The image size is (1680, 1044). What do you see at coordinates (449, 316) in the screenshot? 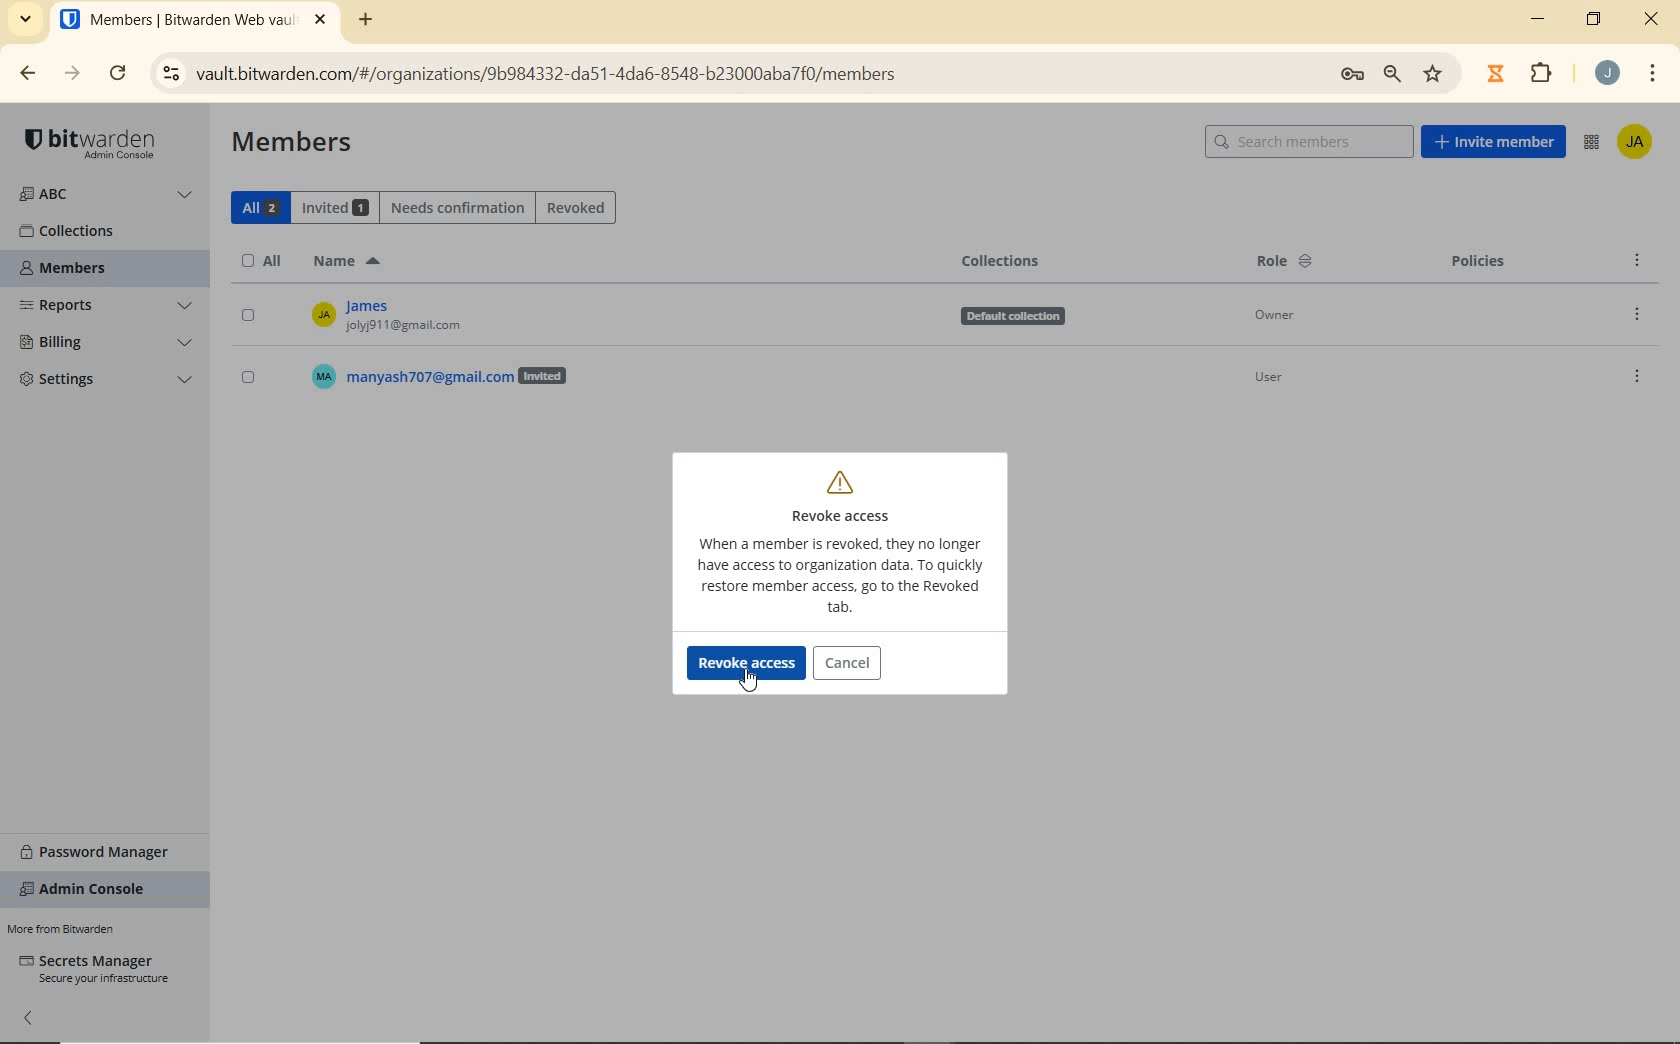
I see `OWNER` at bounding box center [449, 316].